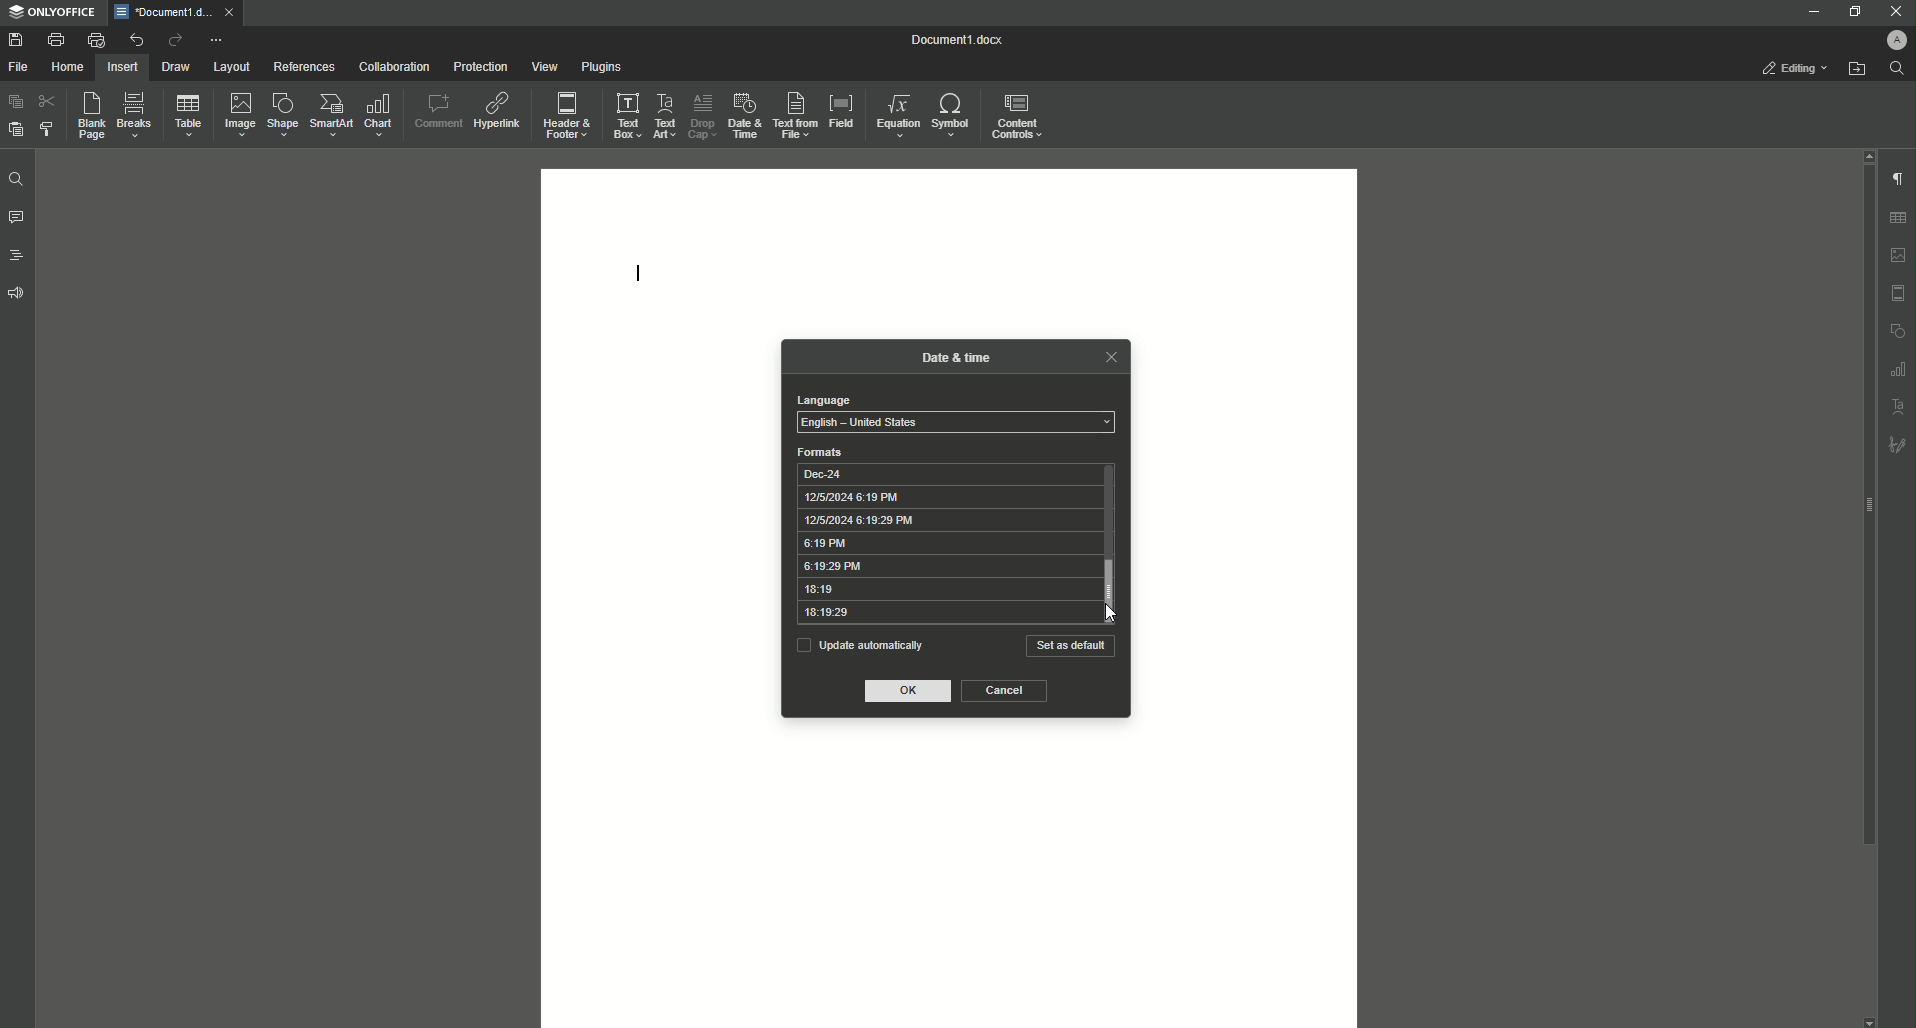  Describe the element at coordinates (842, 111) in the screenshot. I see `Field` at that location.